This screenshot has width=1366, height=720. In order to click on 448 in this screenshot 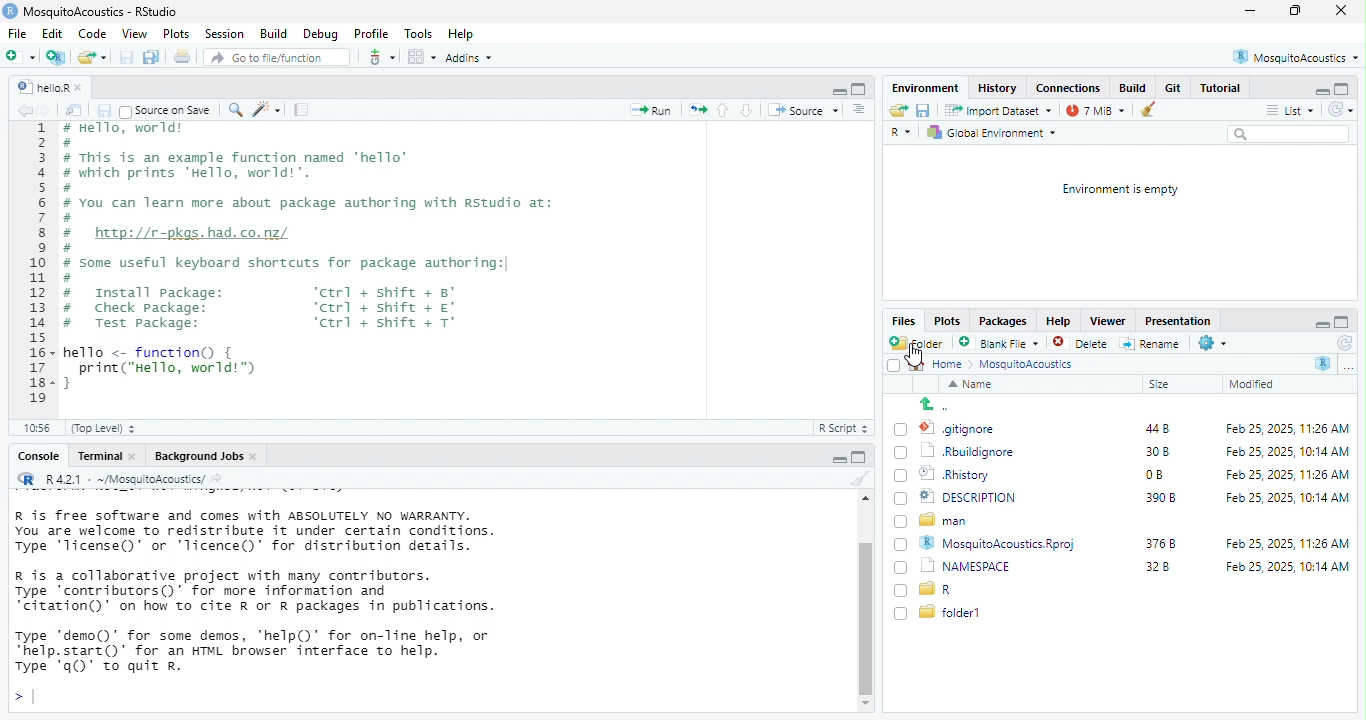, I will do `click(1151, 428)`.